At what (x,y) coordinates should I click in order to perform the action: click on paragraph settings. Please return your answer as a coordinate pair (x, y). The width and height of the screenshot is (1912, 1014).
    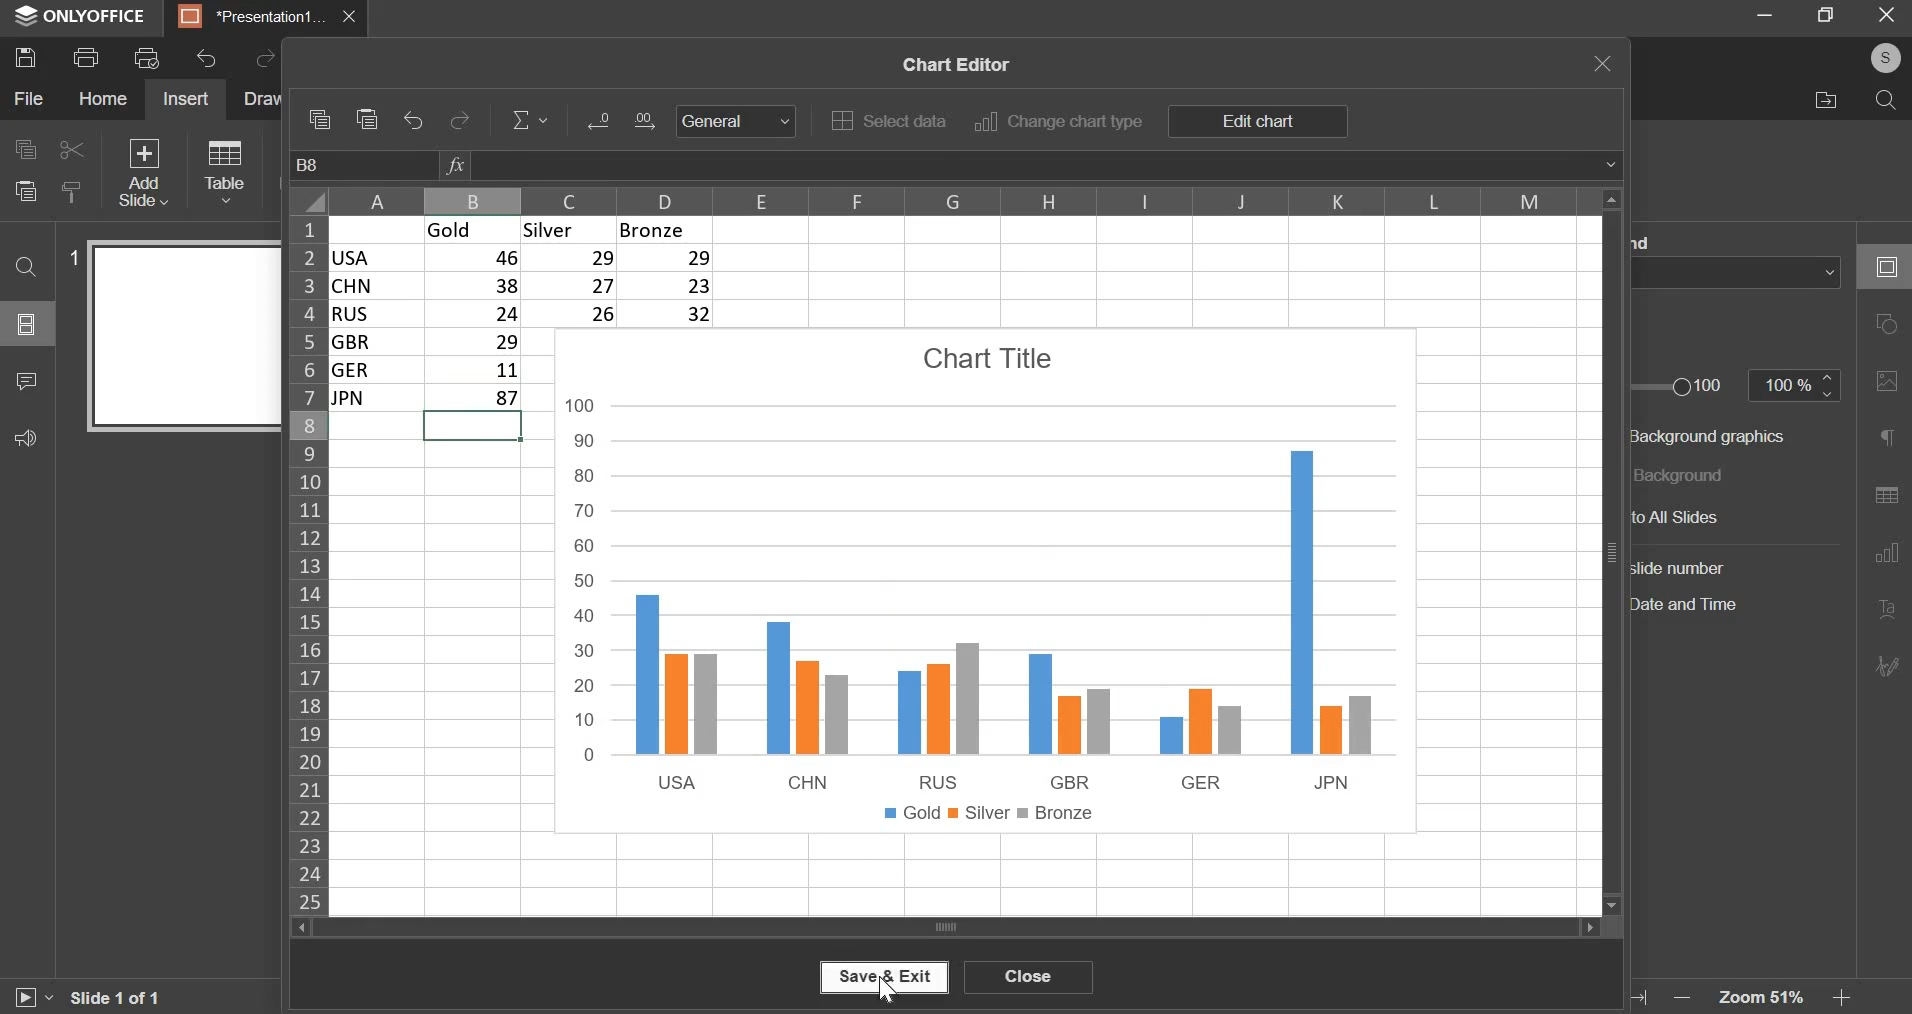
    Looking at the image, I should click on (1888, 439).